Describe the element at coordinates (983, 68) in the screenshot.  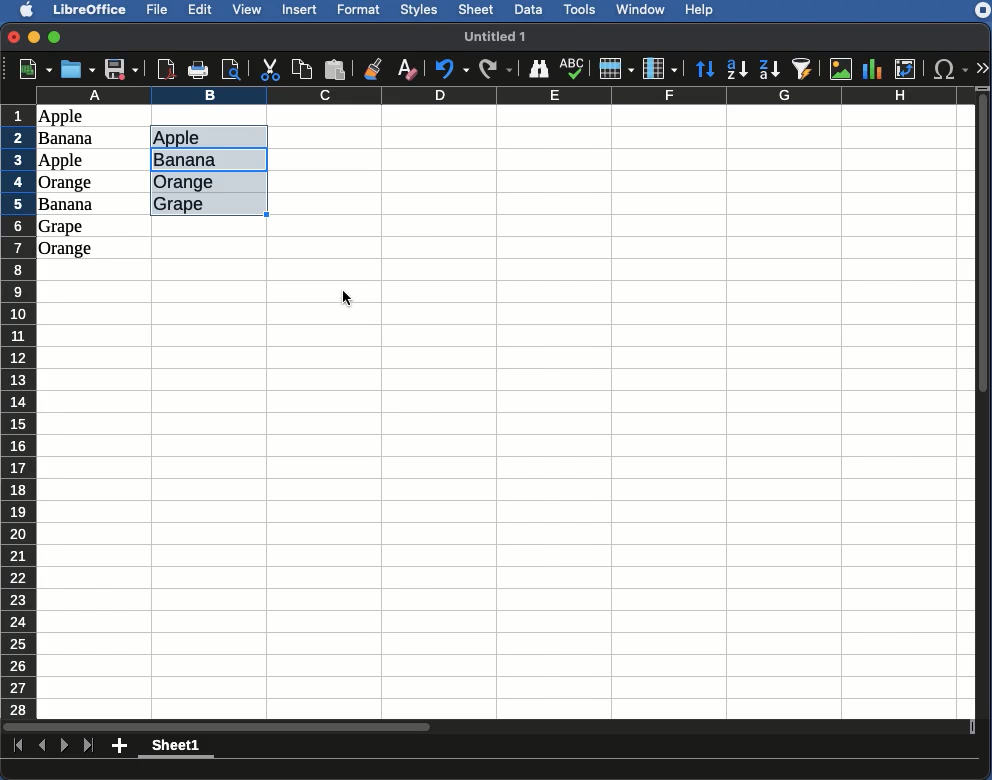
I see `Expand` at that location.